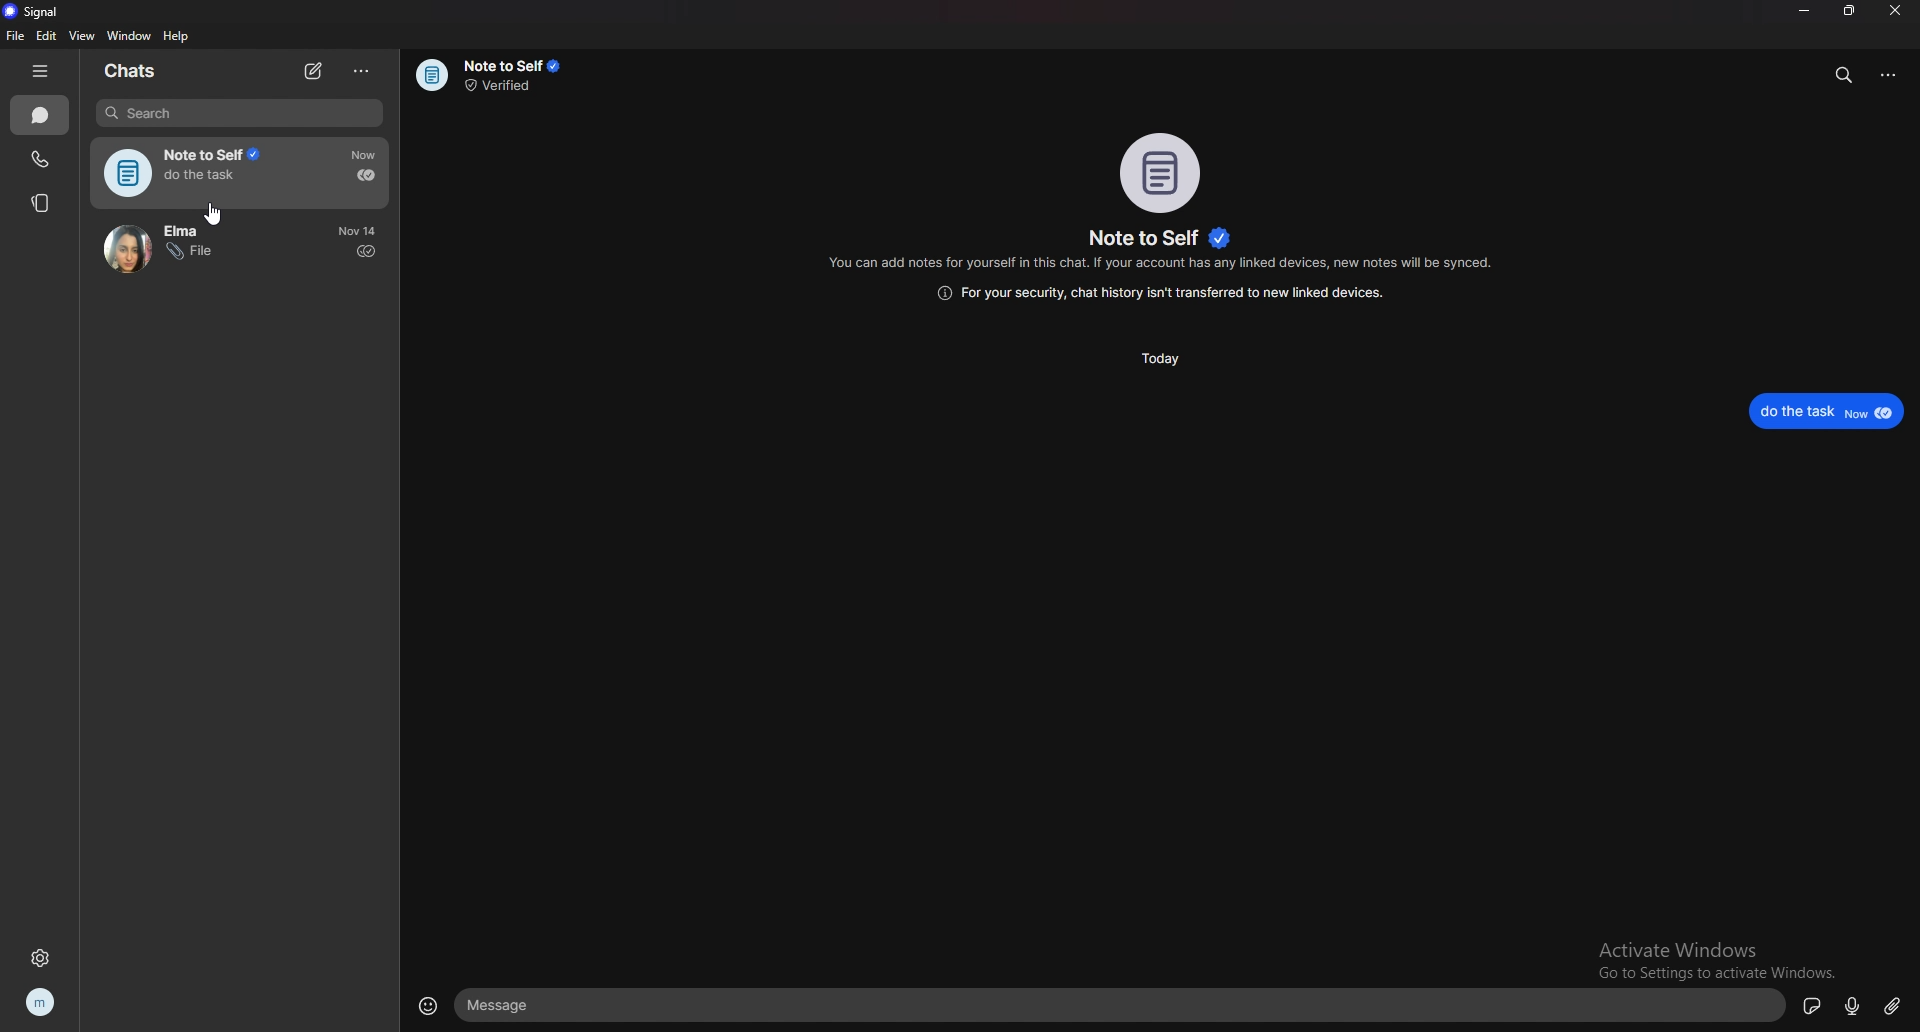  Describe the element at coordinates (1166, 359) in the screenshot. I see `today` at that location.